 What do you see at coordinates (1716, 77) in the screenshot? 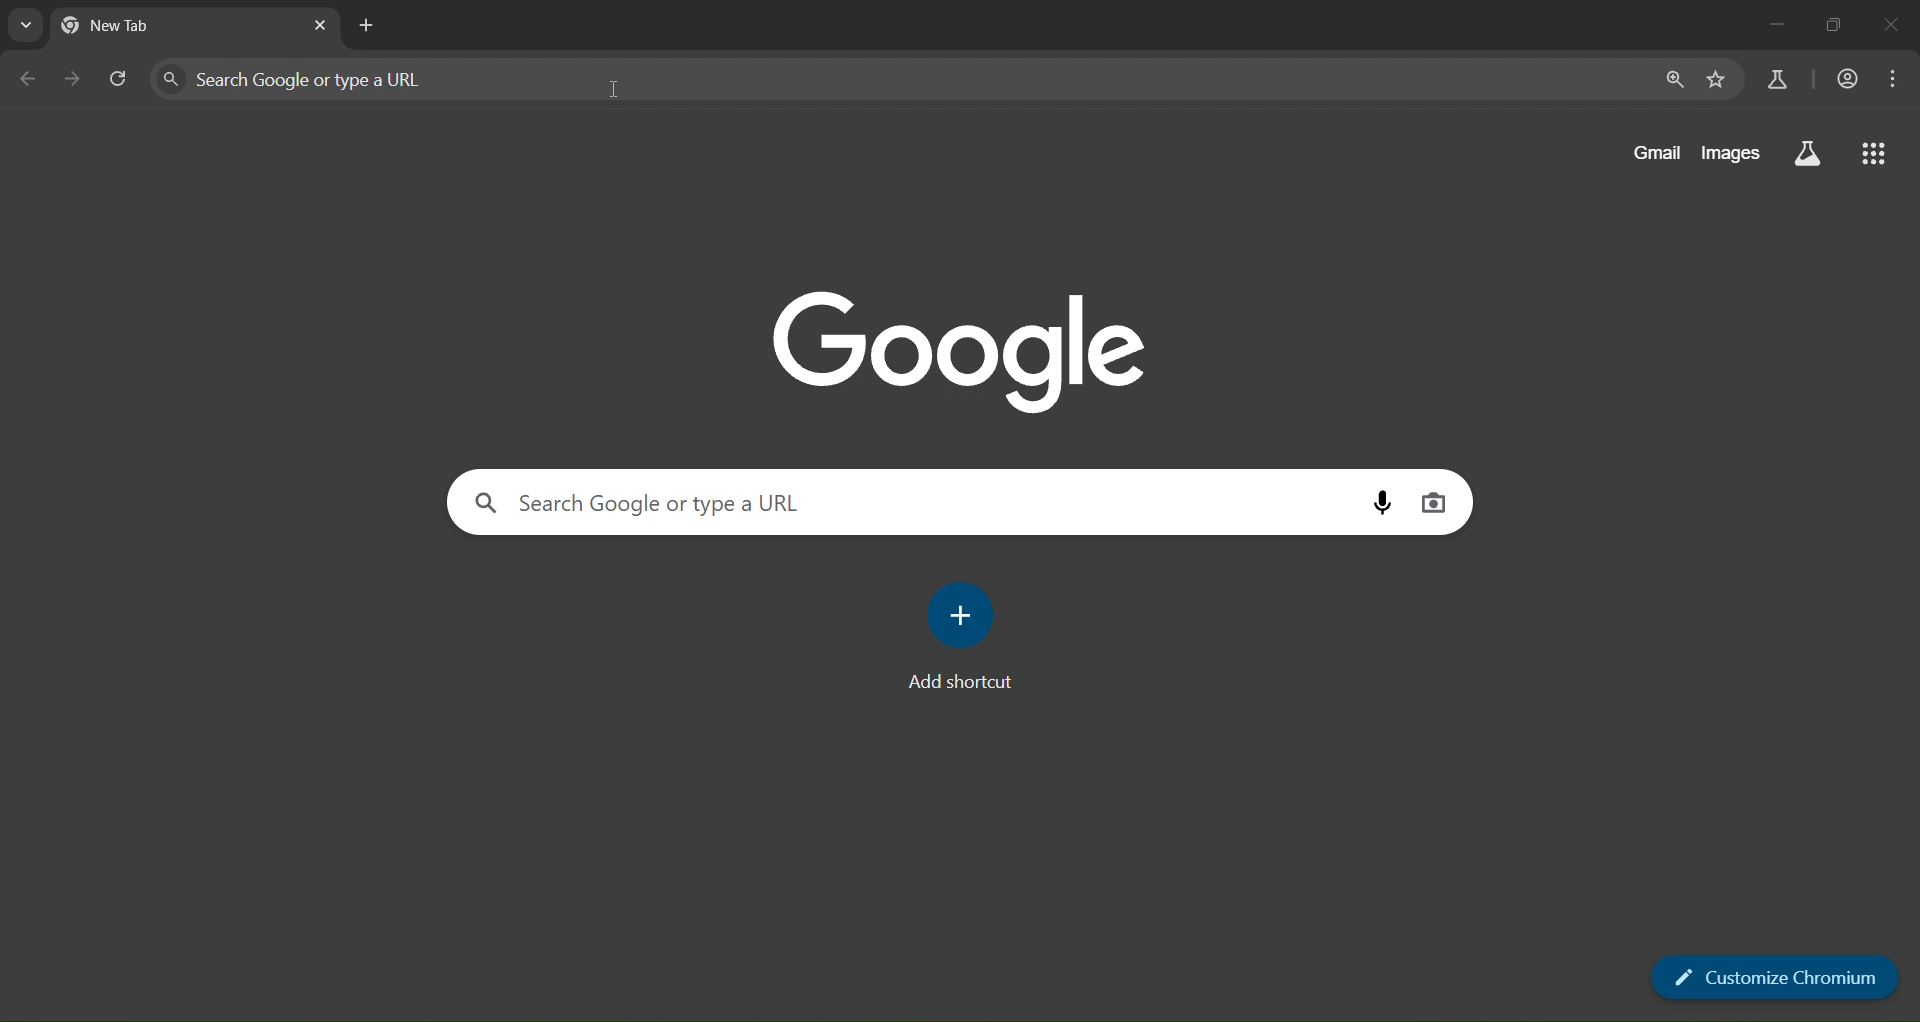
I see `bookmark page` at bounding box center [1716, 77].